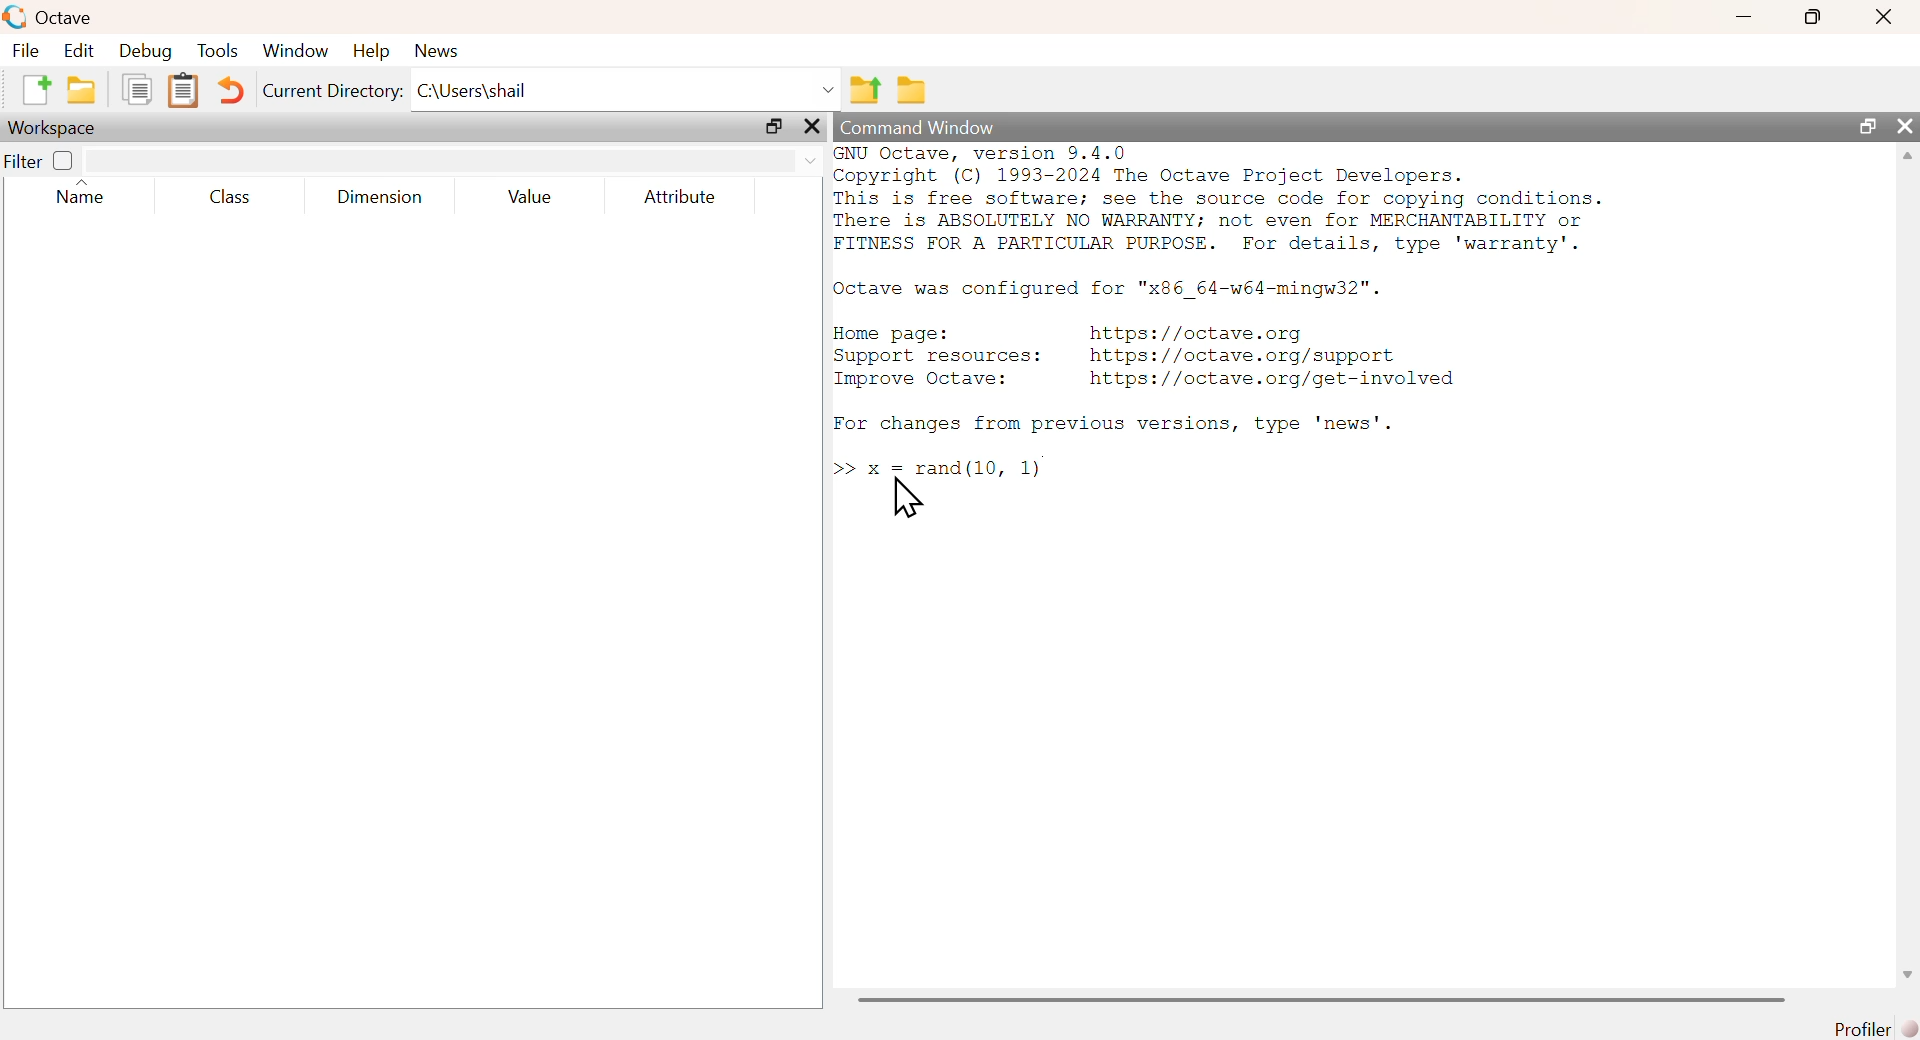 The width and height of the screenshot is (1920, 1040). What do you see at coordinates (1882, 19) in the screenshot?
I see `close` at bounding box center [1882, 19].